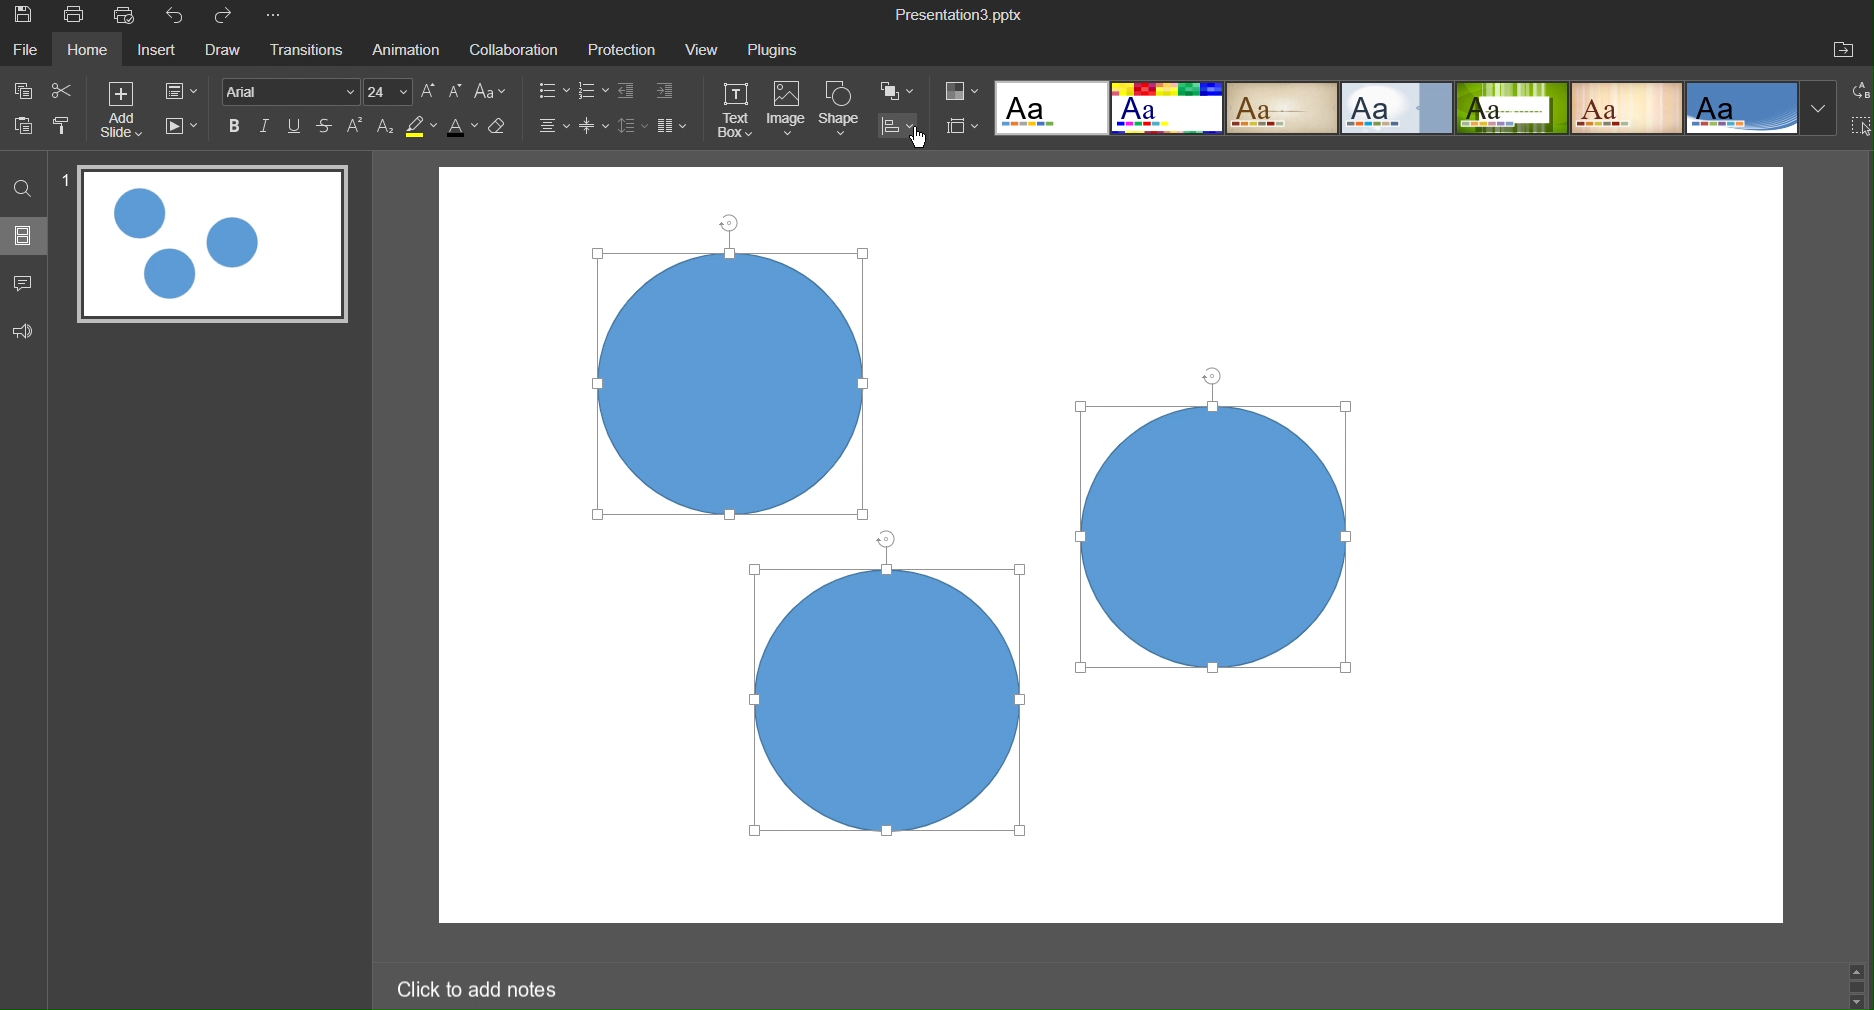  I want to click on Draw, so click(228, 52).